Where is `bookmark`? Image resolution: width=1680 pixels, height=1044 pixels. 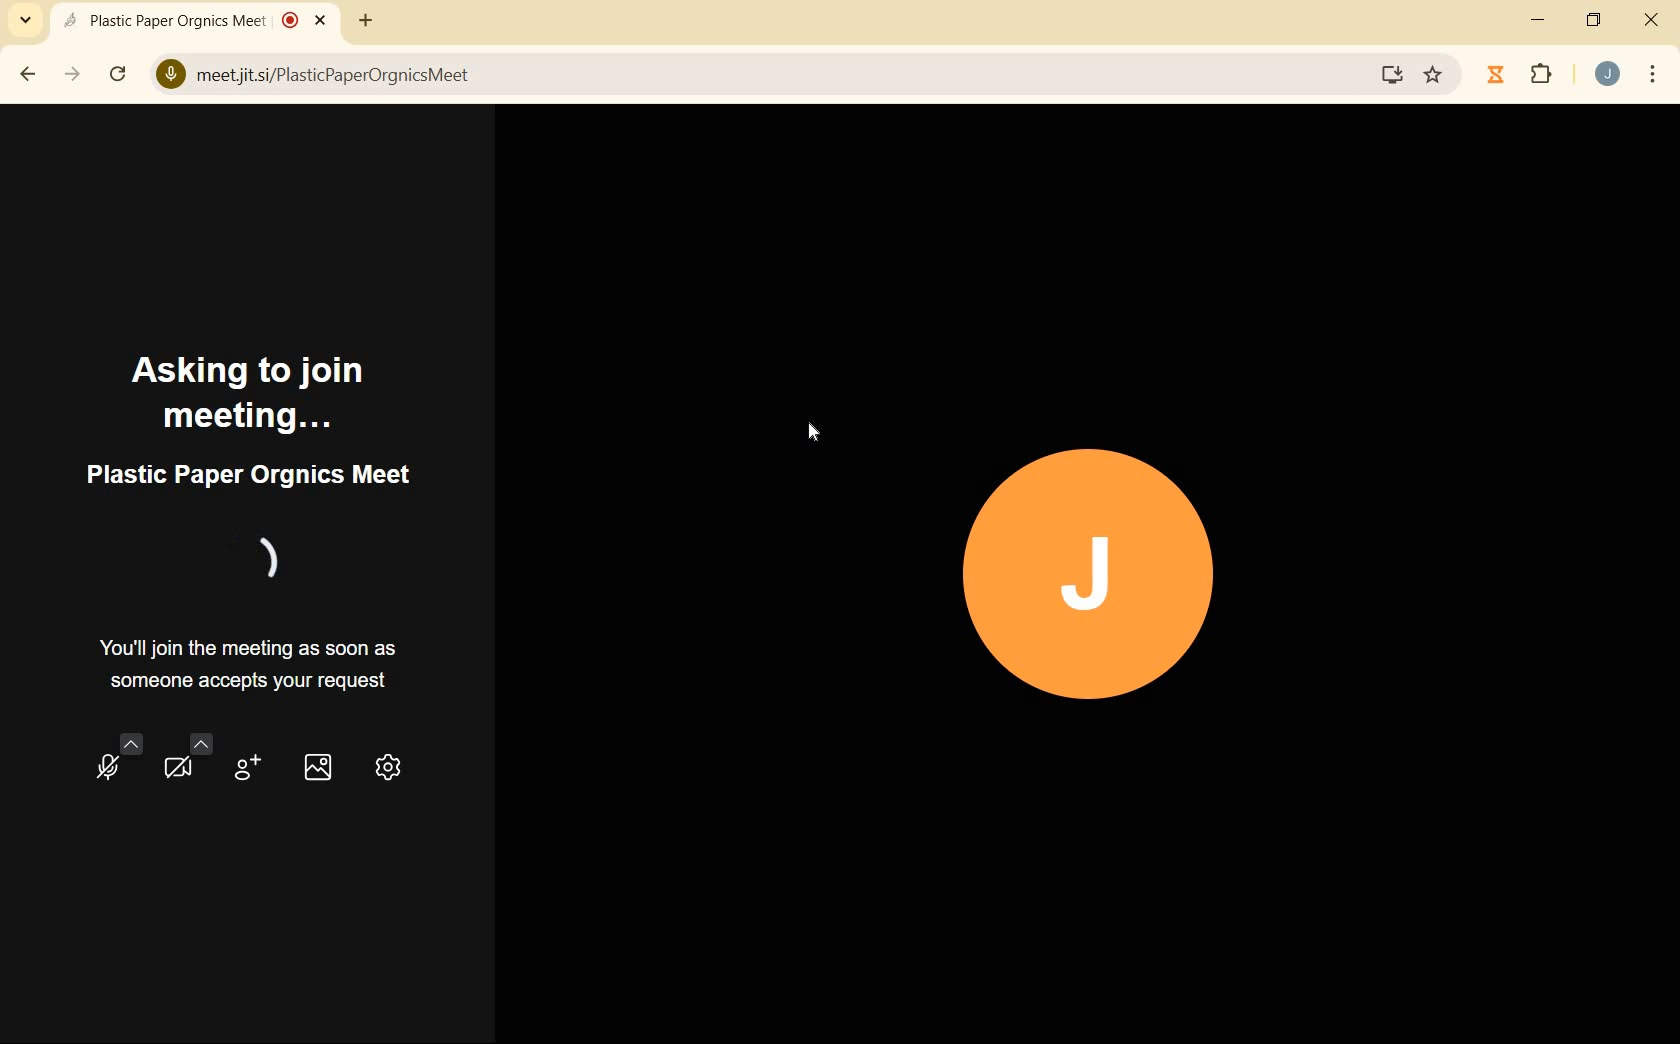 bookmark is located at coordinates (1435, 75).